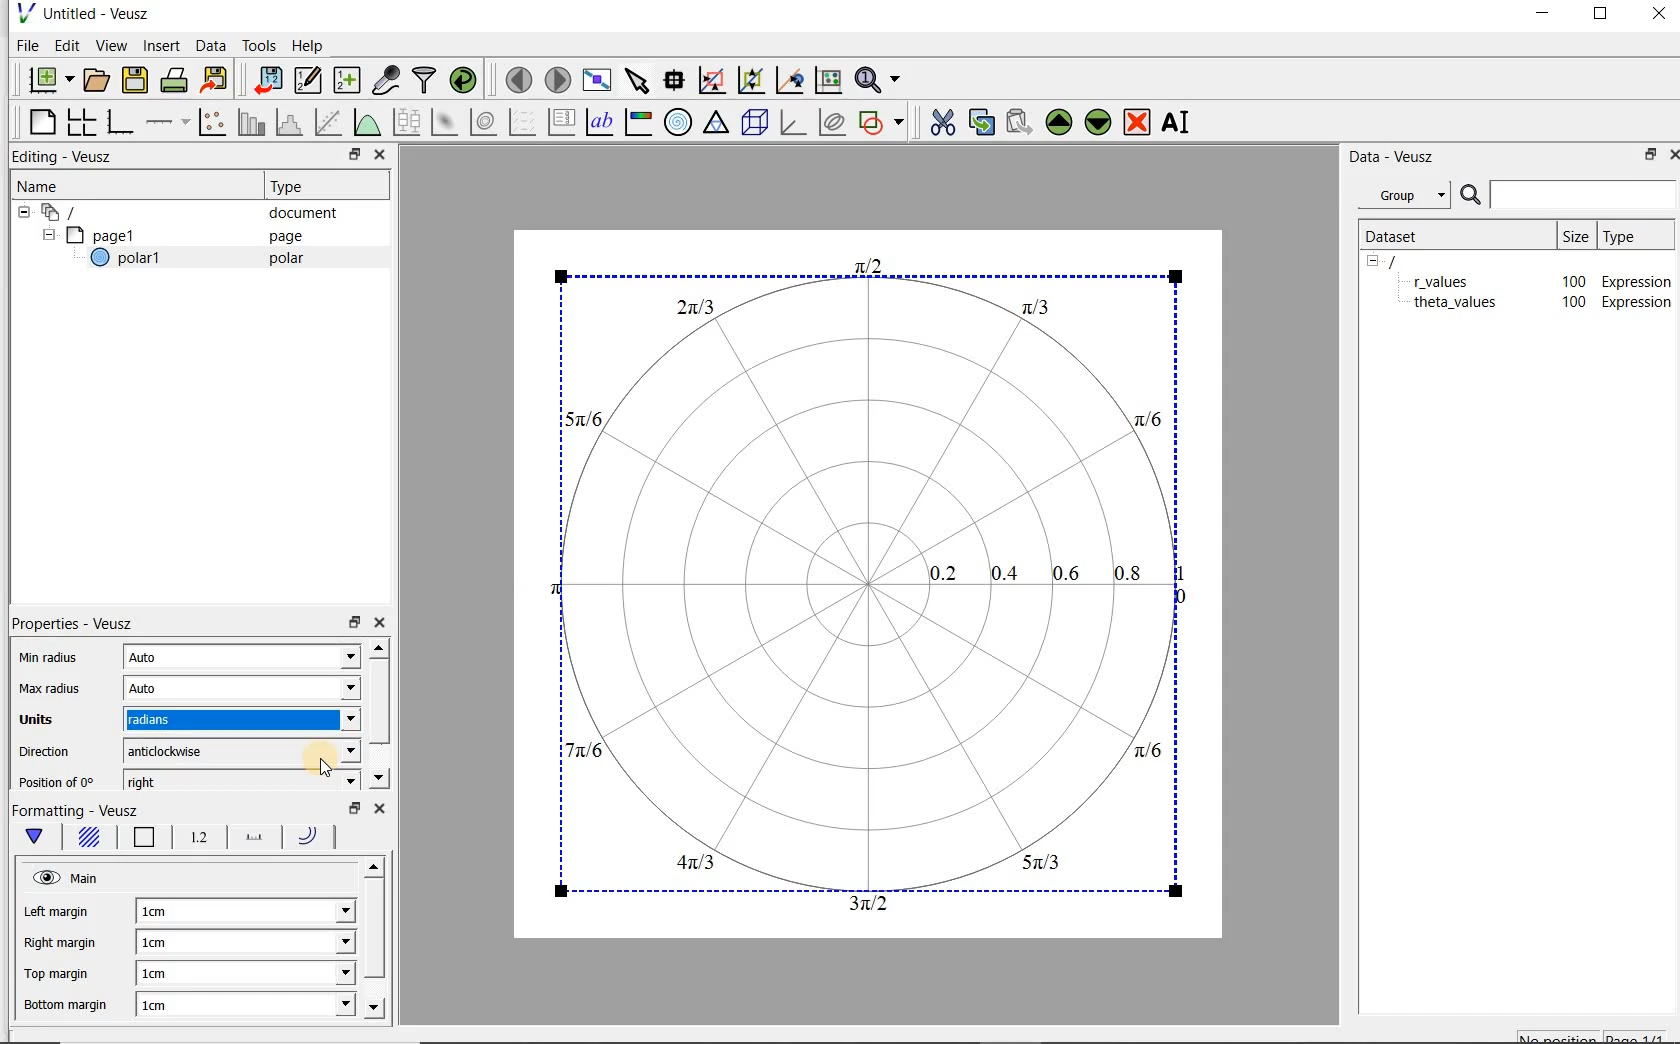  Describe the element at coordinates (378, 157) in the screenshot. I see `Close` at that location.